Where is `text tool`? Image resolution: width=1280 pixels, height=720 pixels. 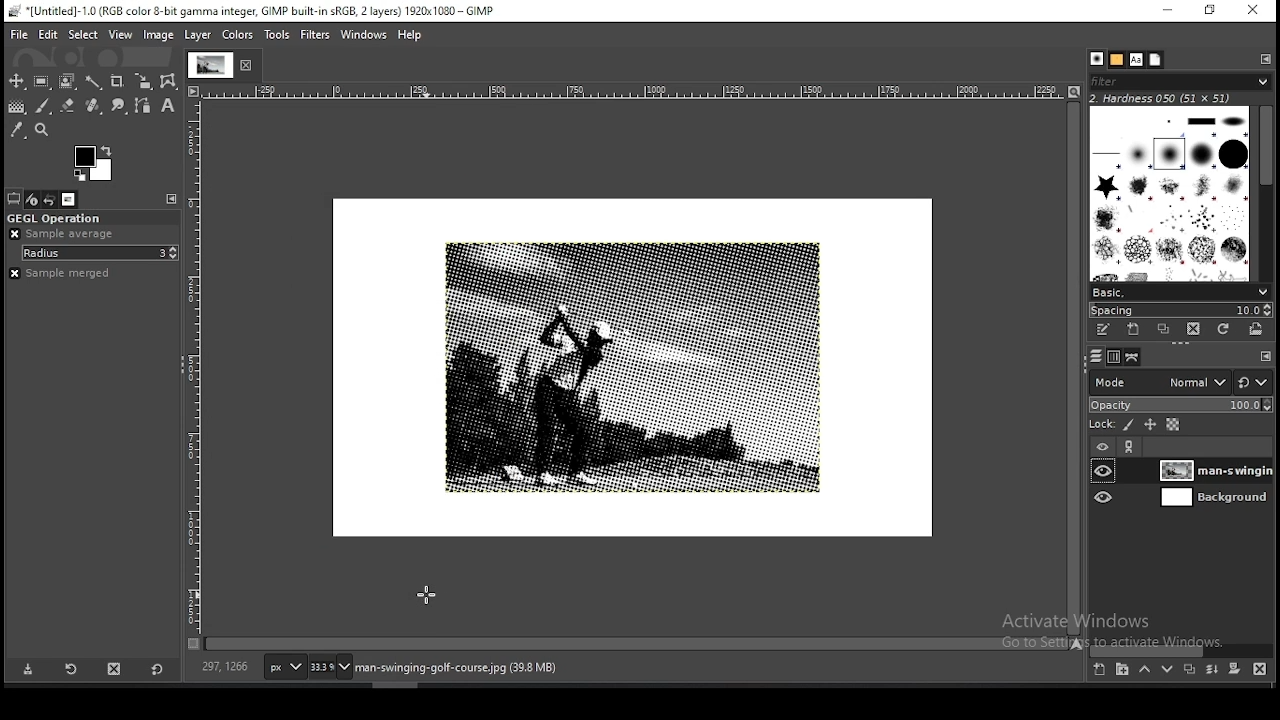
text tool is located at coordinates (169, 106).